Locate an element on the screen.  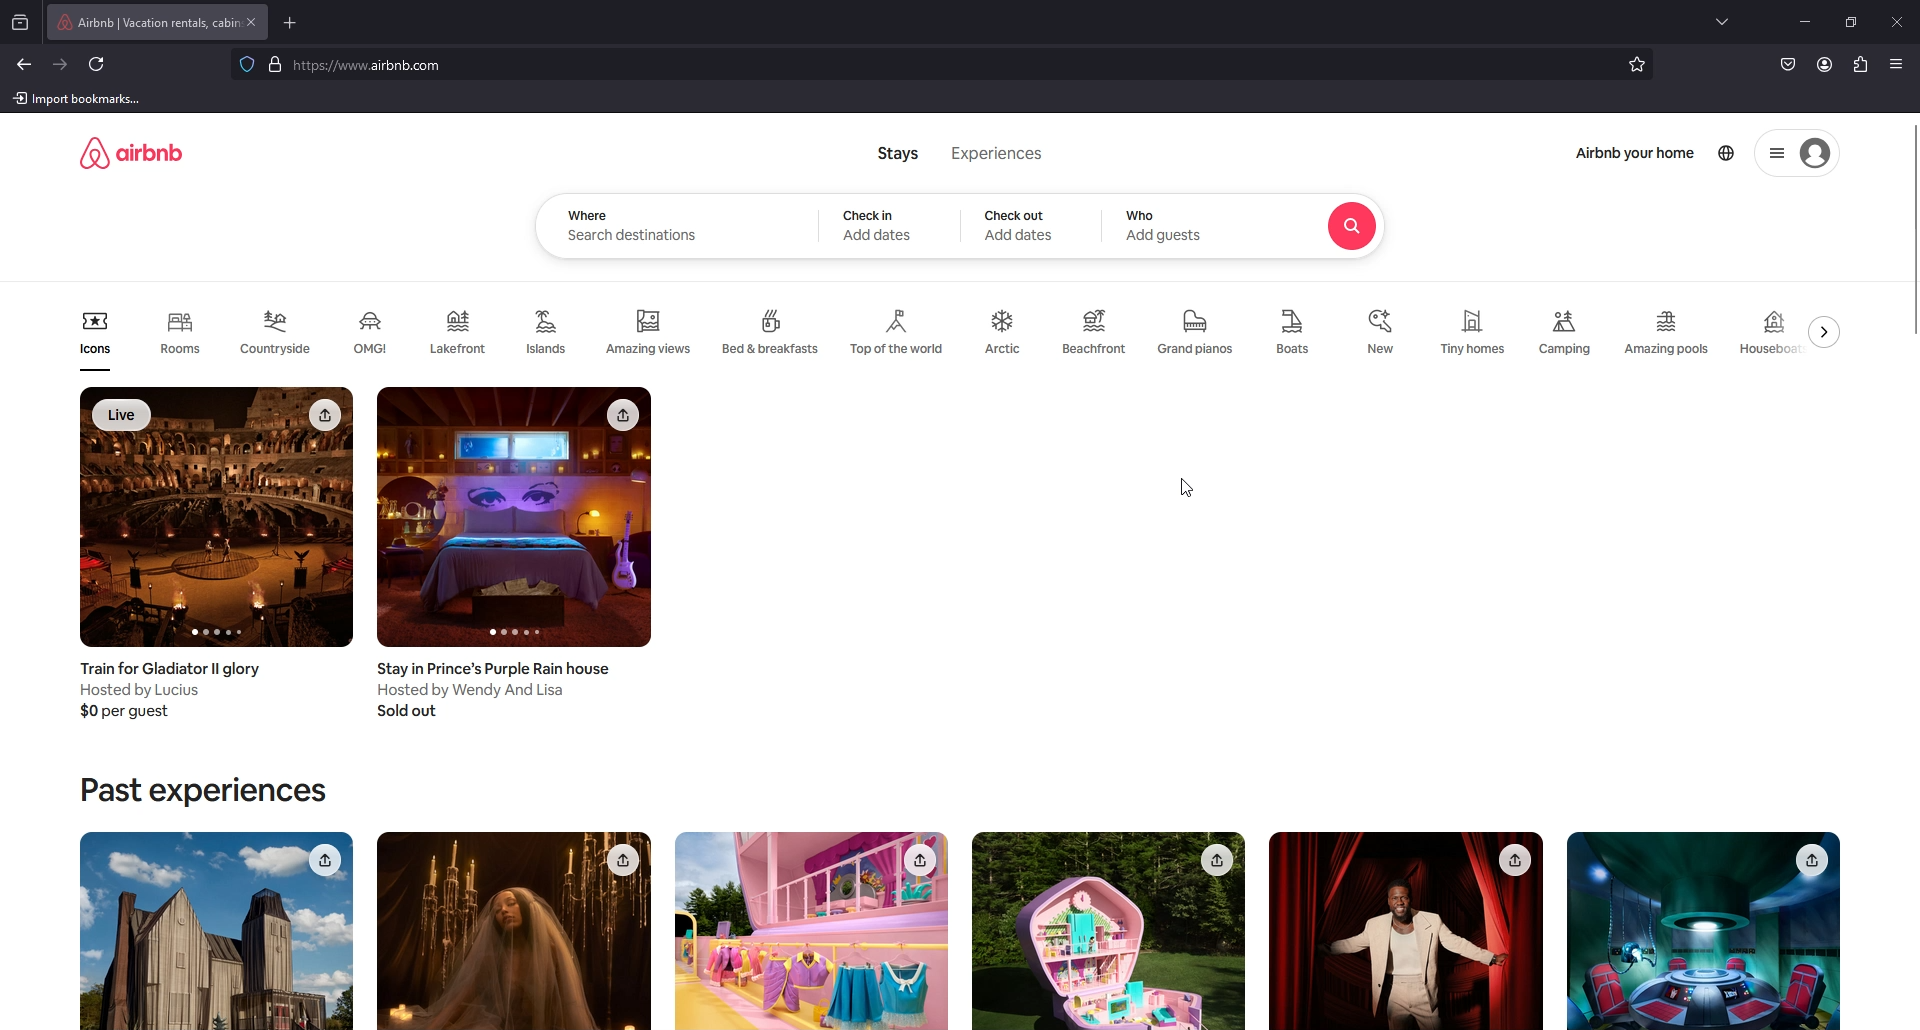
Stays  is located at coordinates (899, 153).